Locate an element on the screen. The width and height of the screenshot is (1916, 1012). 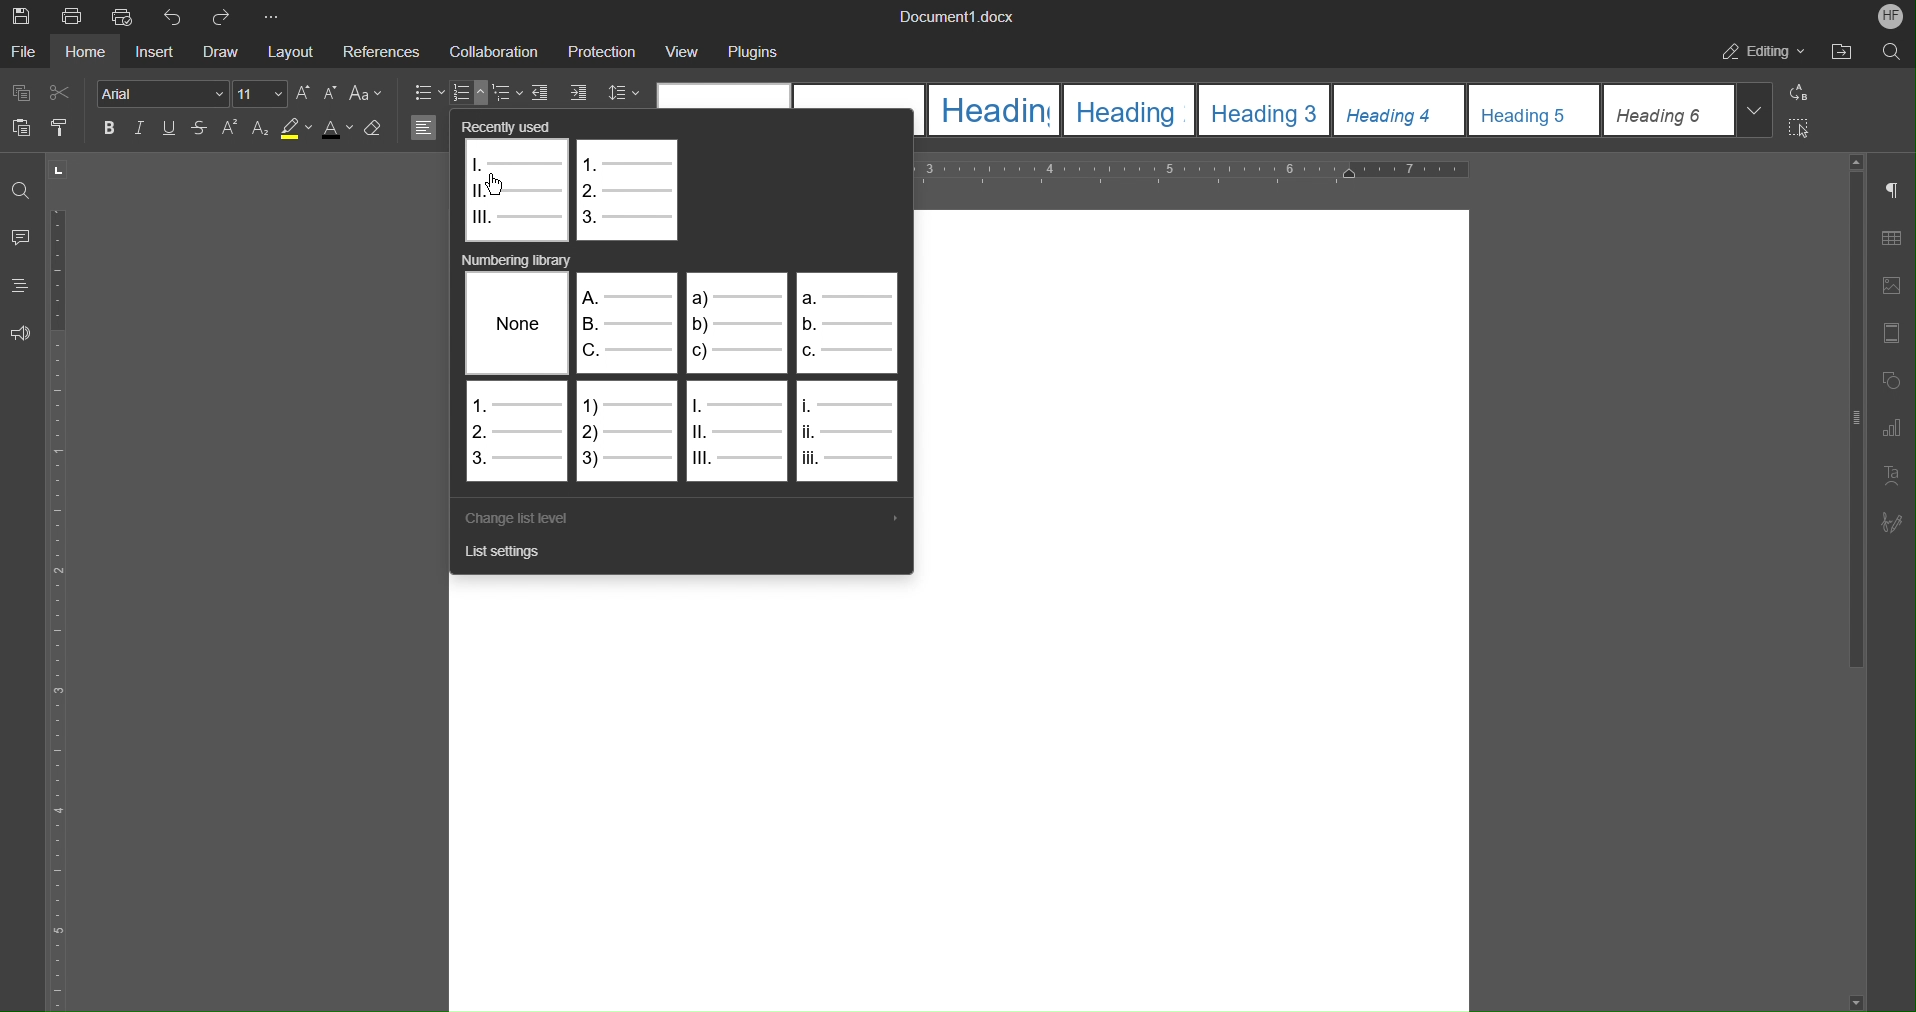
Numbered List is located at coordinates (468, 93).